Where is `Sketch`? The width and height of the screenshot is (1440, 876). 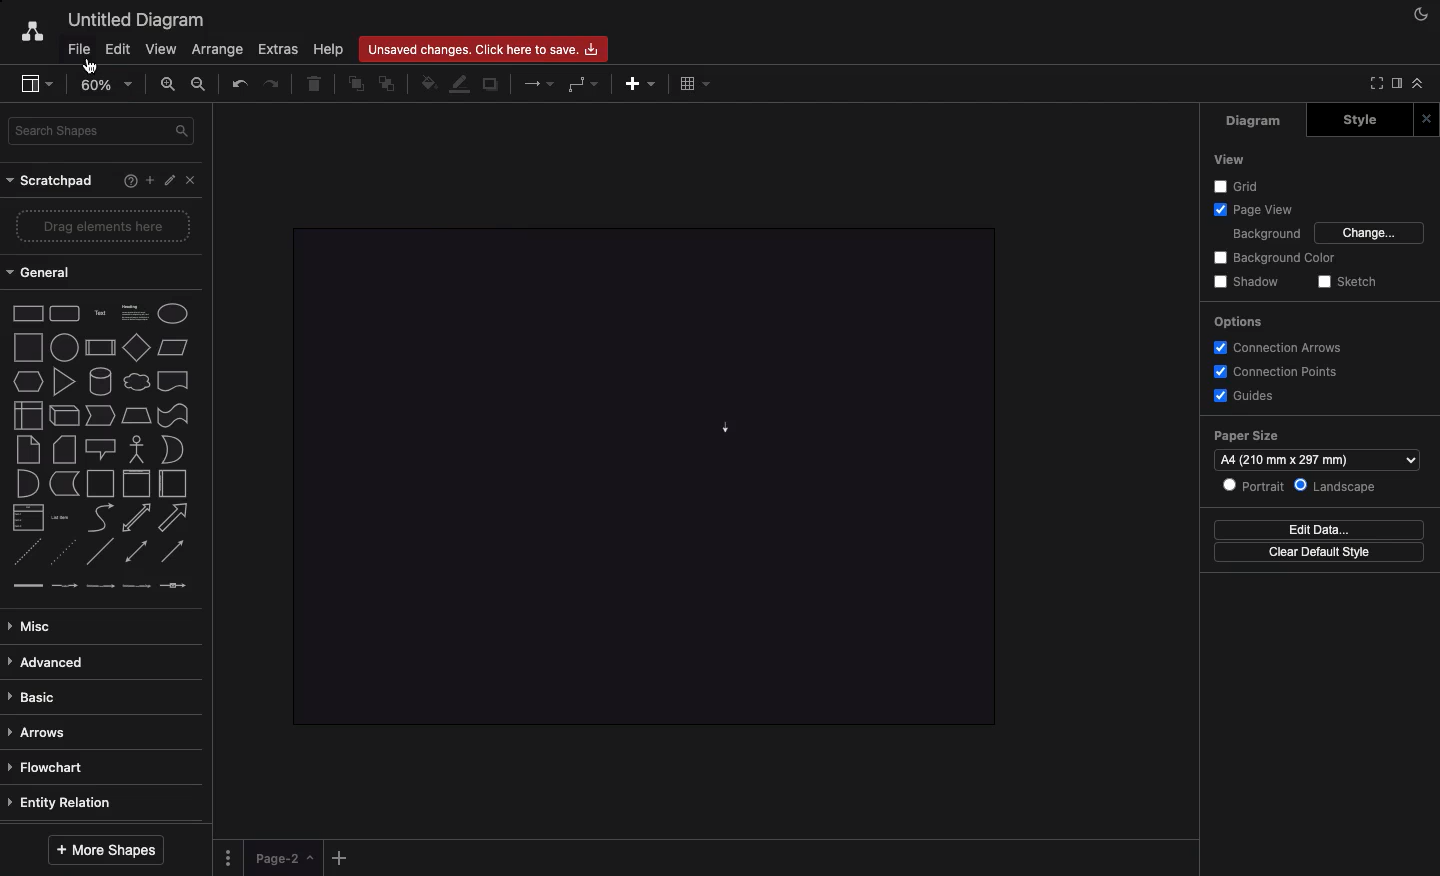 Sketch is located at coordinates (1345, 283).